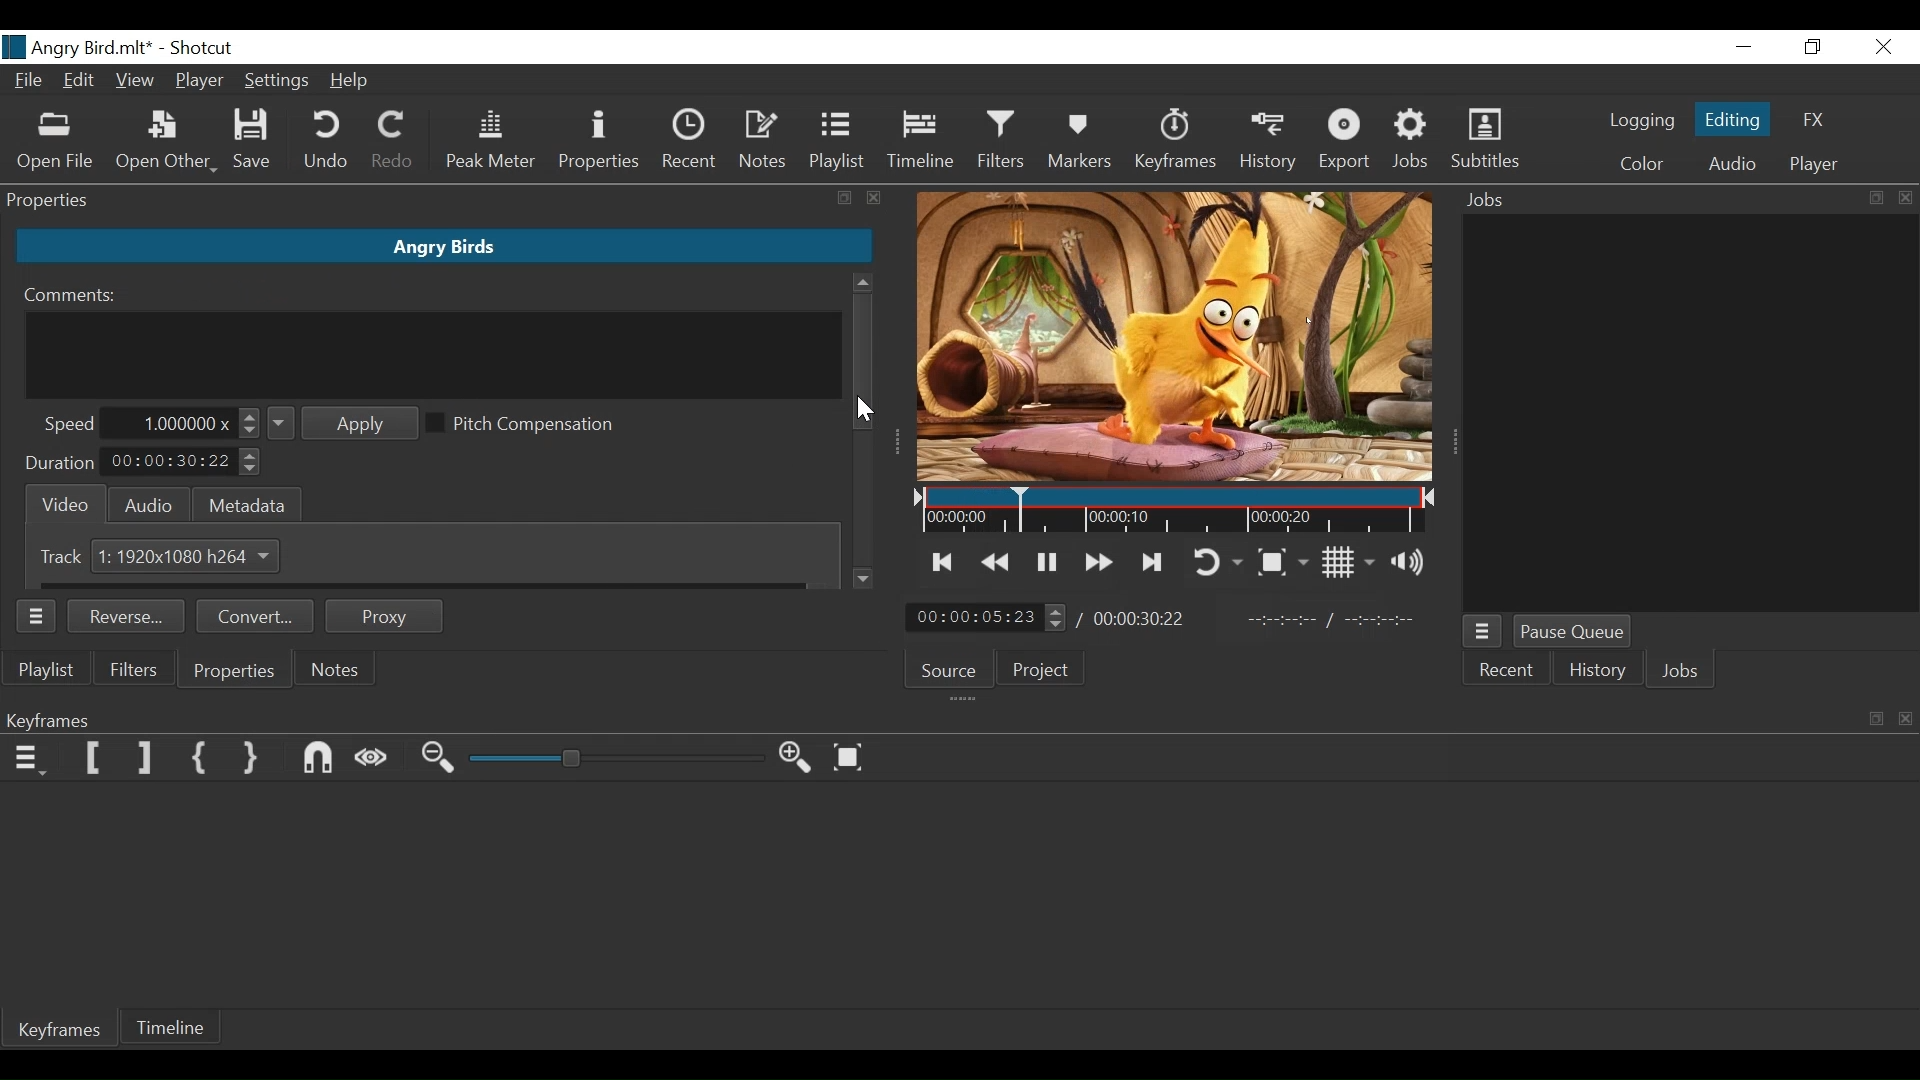  I want to click on Redo, so click(393, 144).